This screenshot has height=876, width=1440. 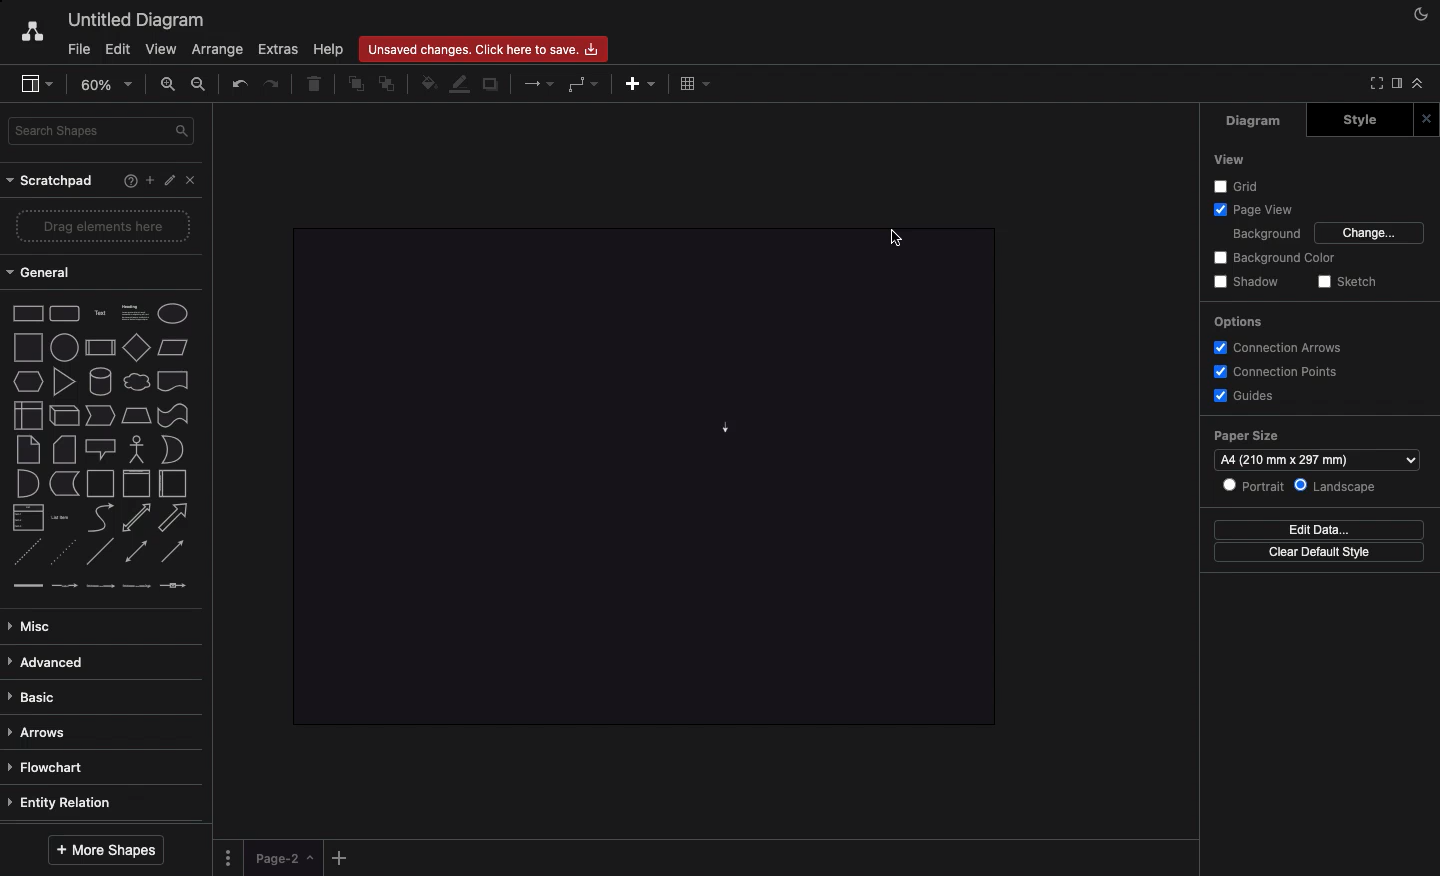 What do you see at coordinates (239, 84) in the screenshot?
I see `Undo` at bounding box center [239, 84].